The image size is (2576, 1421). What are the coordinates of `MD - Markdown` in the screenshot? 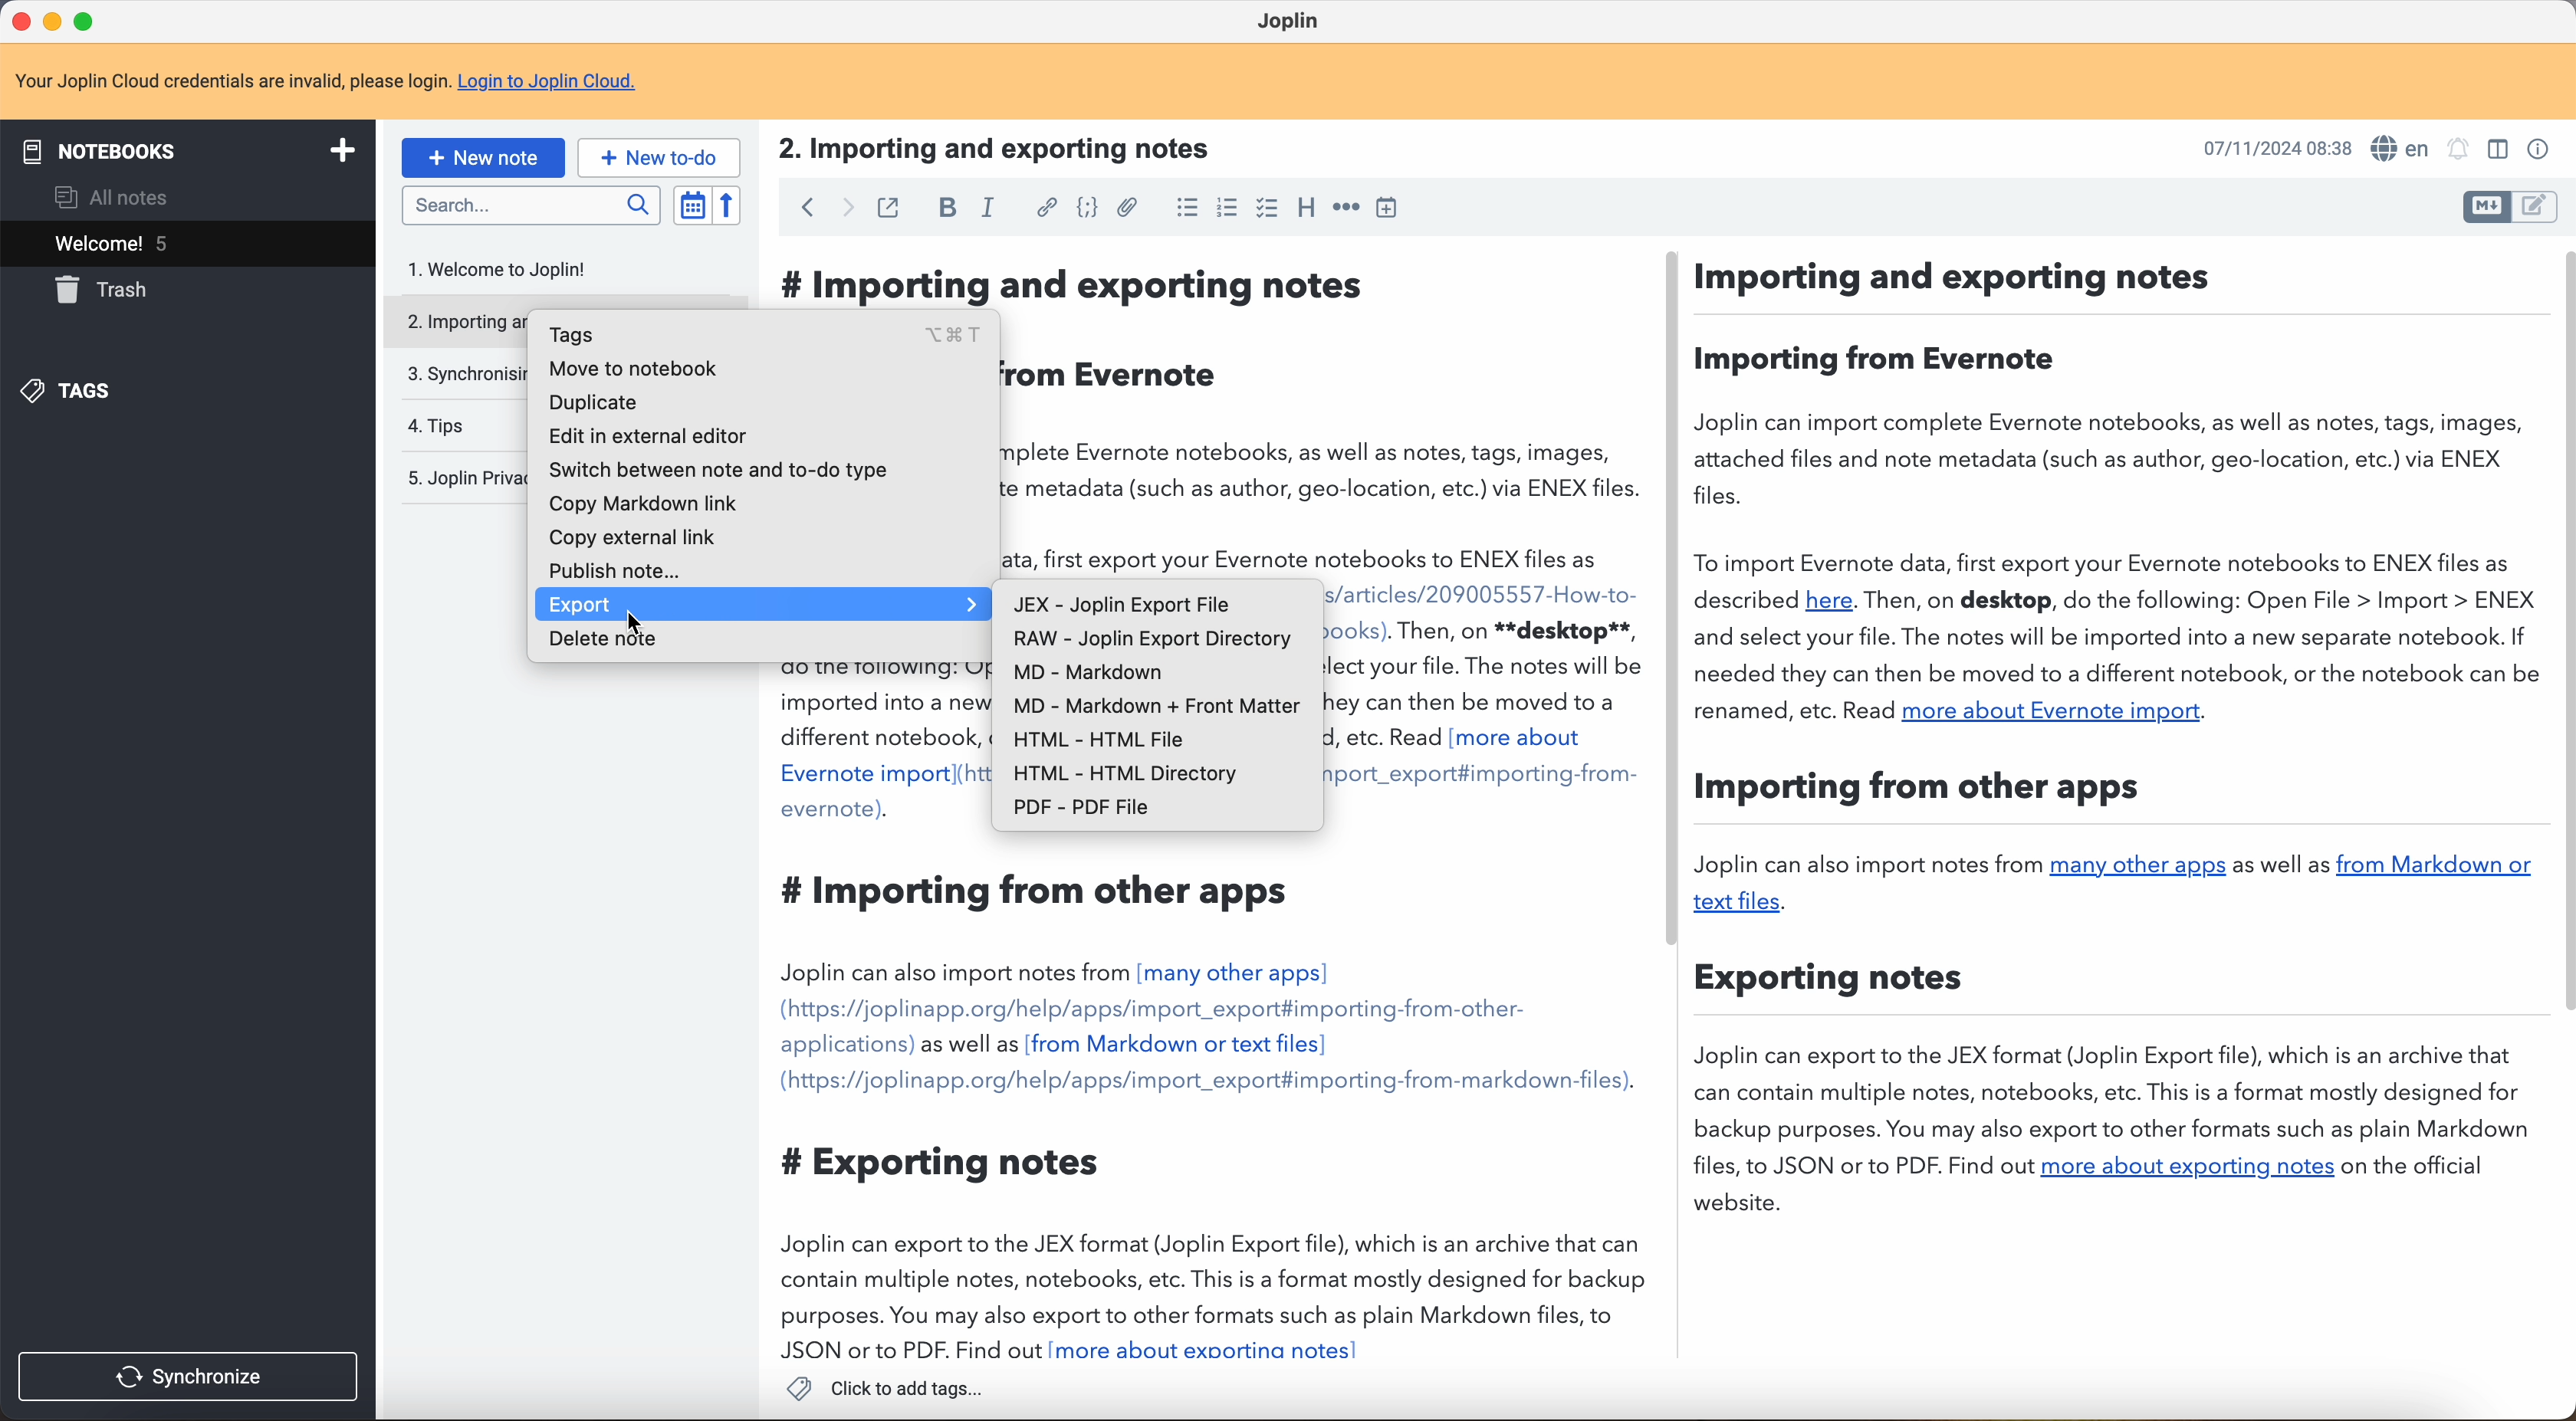 It's located at (1087, 675).